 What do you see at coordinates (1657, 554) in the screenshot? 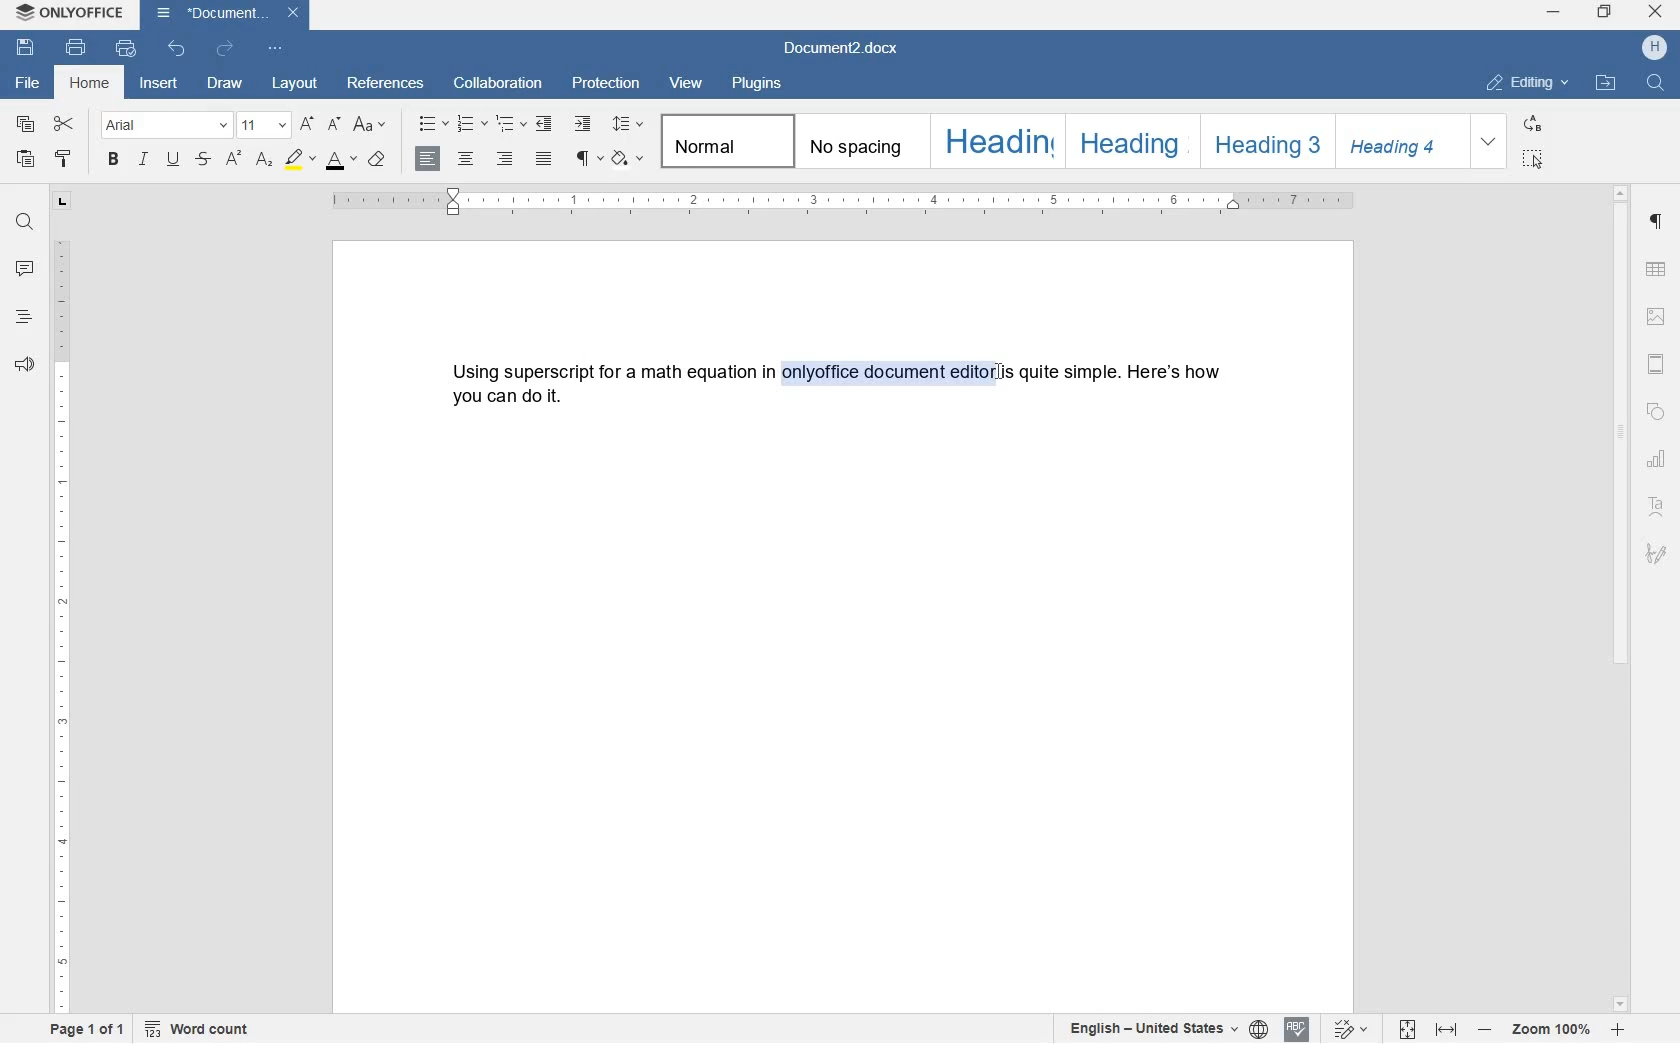
I see `signature` at bounding box center [1657, 554].